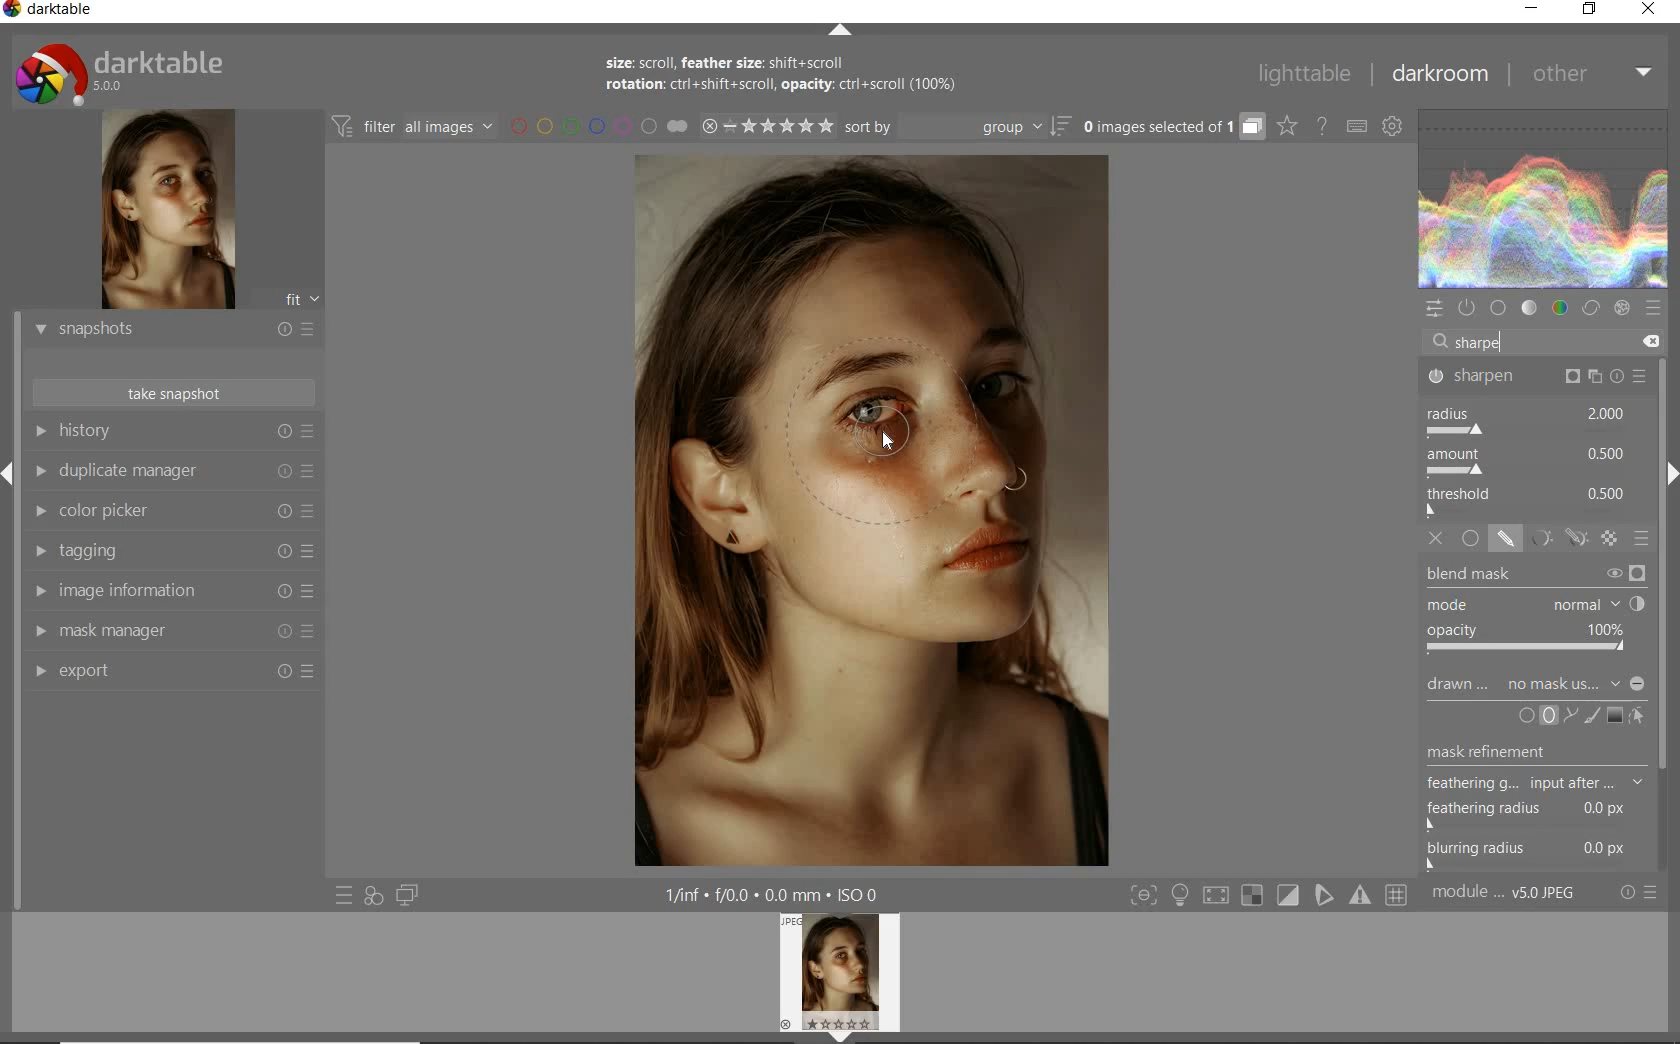 This screenshot has width=1680, height=1044. I want to click on BLURING RADIUS, so click(1538, 851).